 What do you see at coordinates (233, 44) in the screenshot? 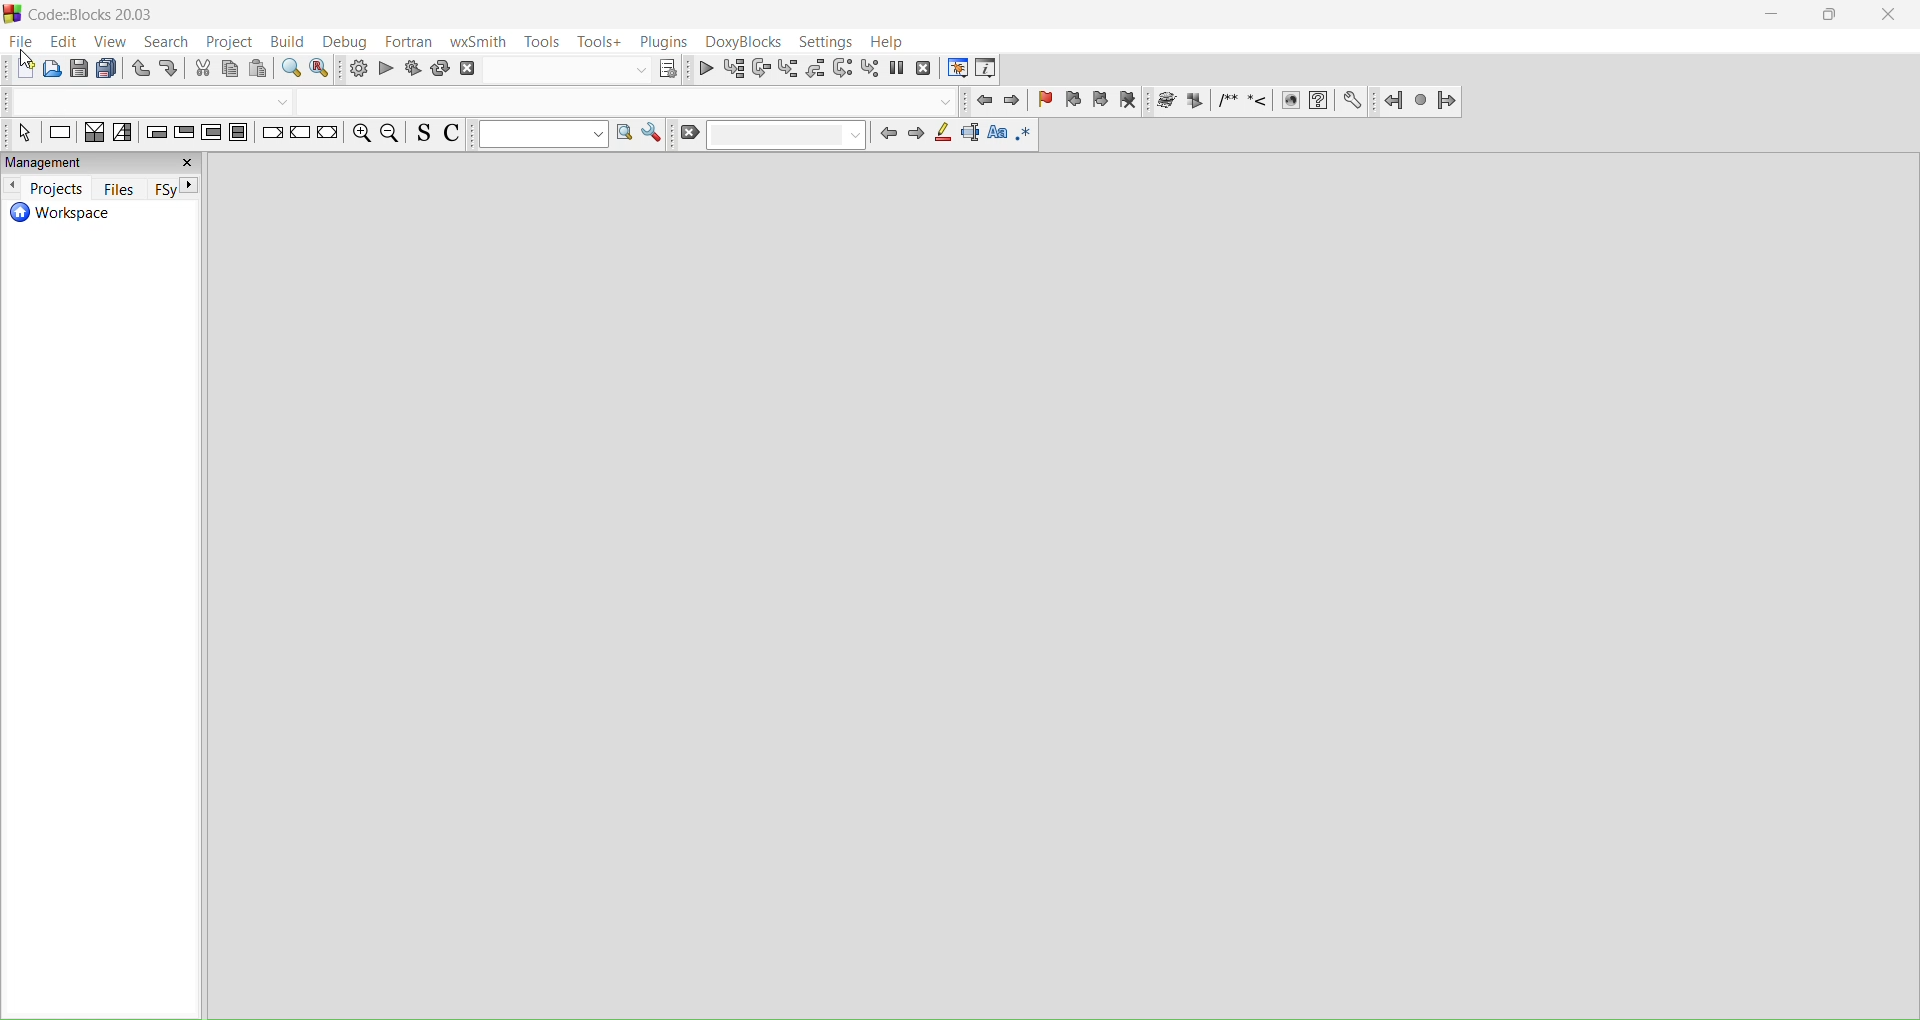
I see `project` at bounding box center [233, 44].